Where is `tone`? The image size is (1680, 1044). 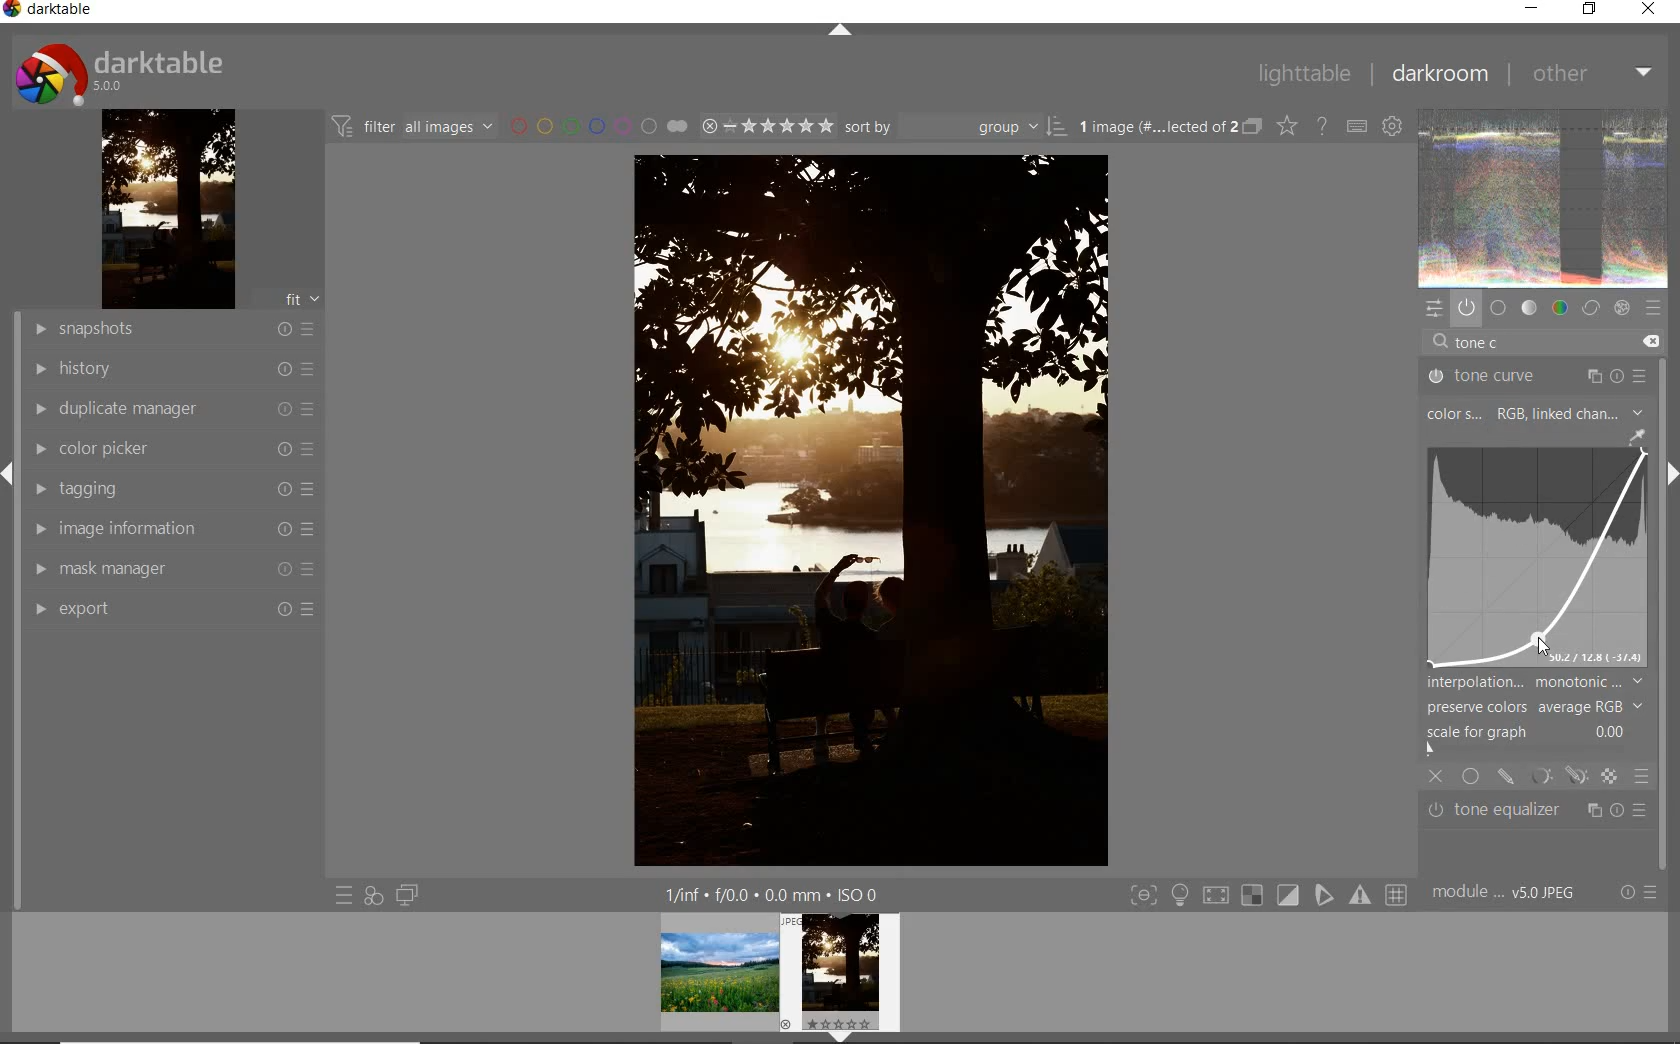
tone is located at coordinates (1530, 306).